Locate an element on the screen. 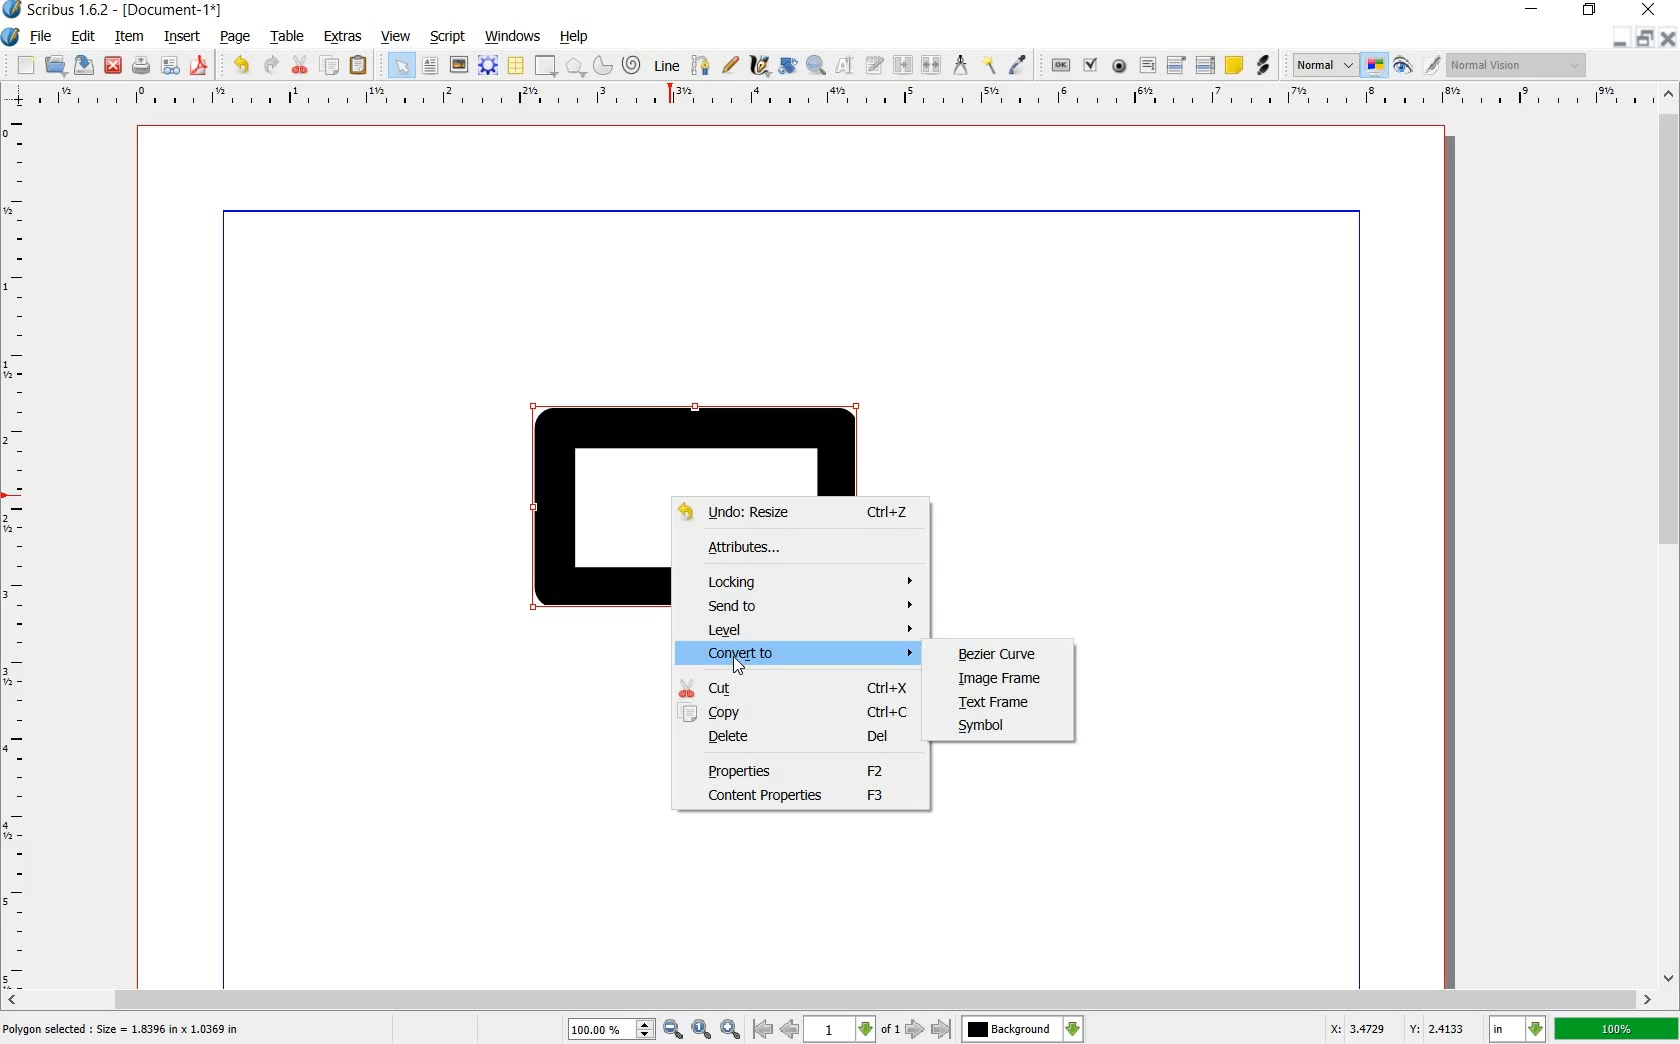  undo is located at coordinates (242, 64).